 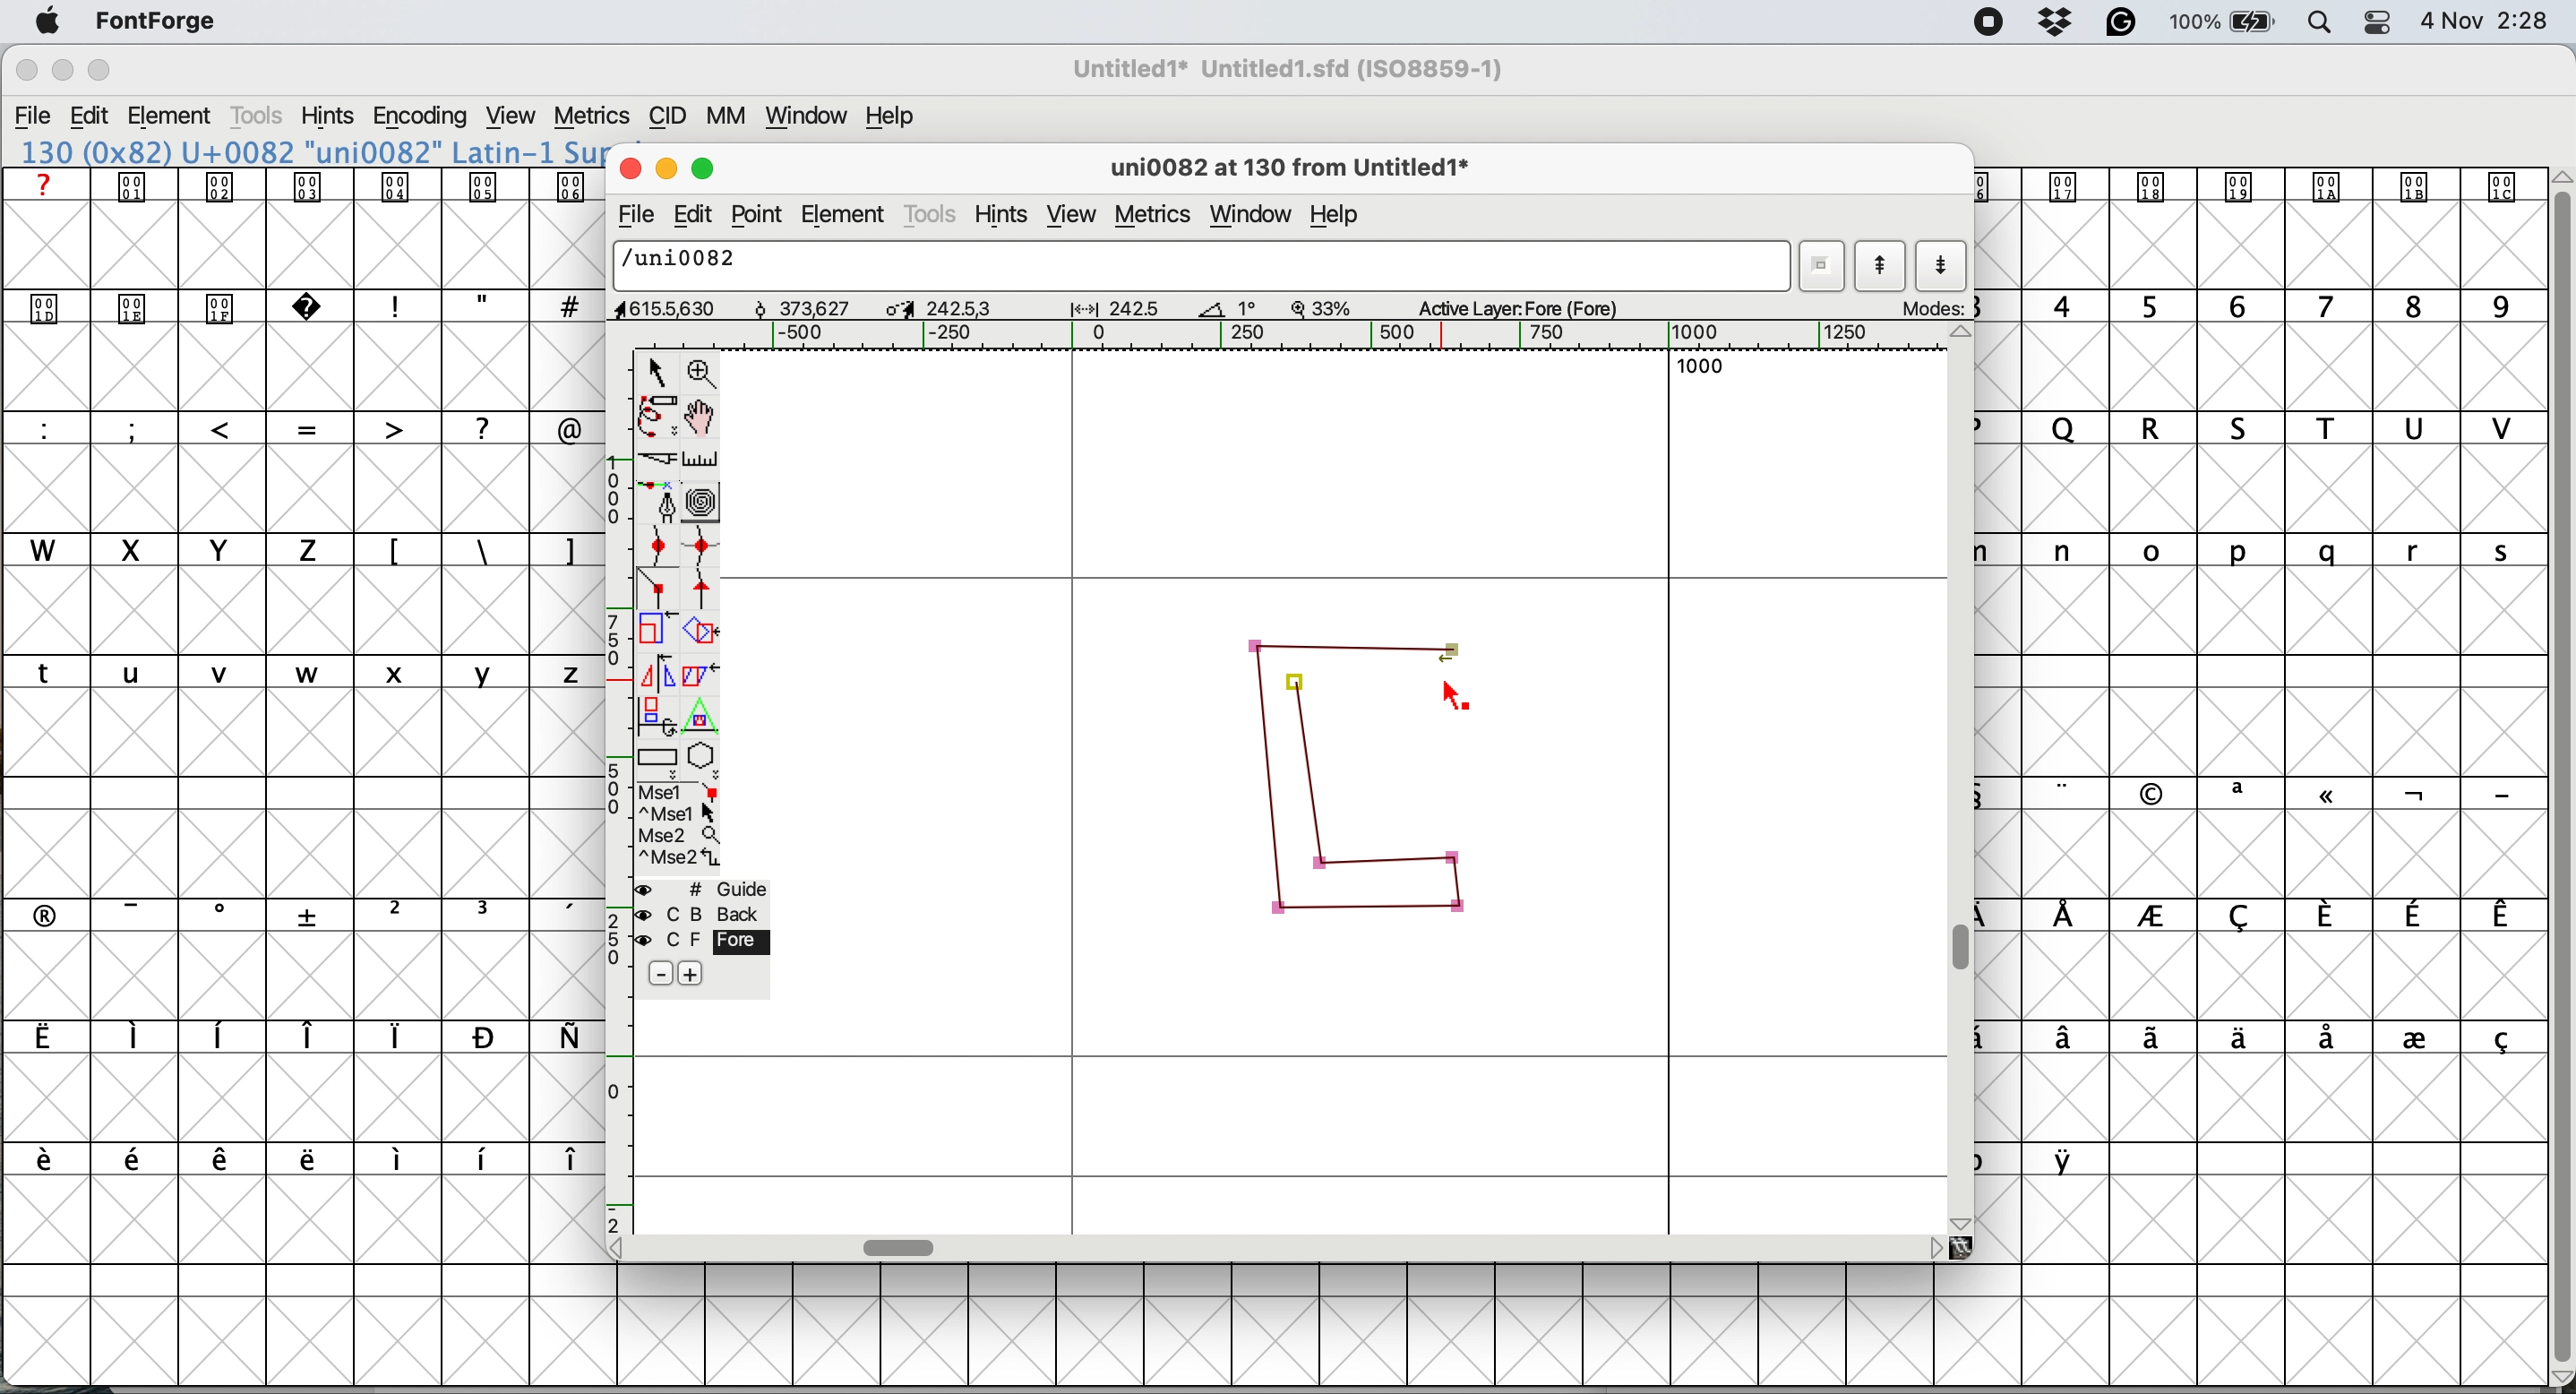 What do you see at coordinates (303, 427) in the screenshot?
I see `special characters` at bounding box center [303, 427].